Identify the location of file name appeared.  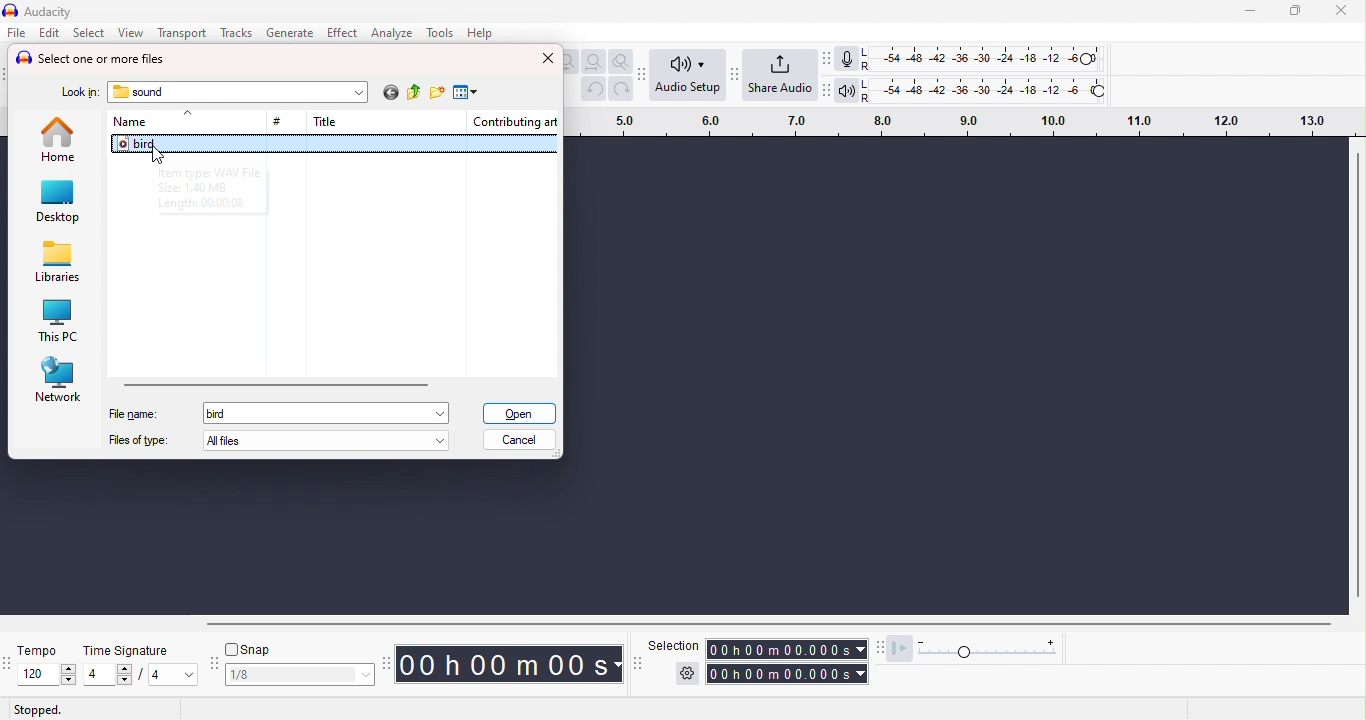
(222, 414).